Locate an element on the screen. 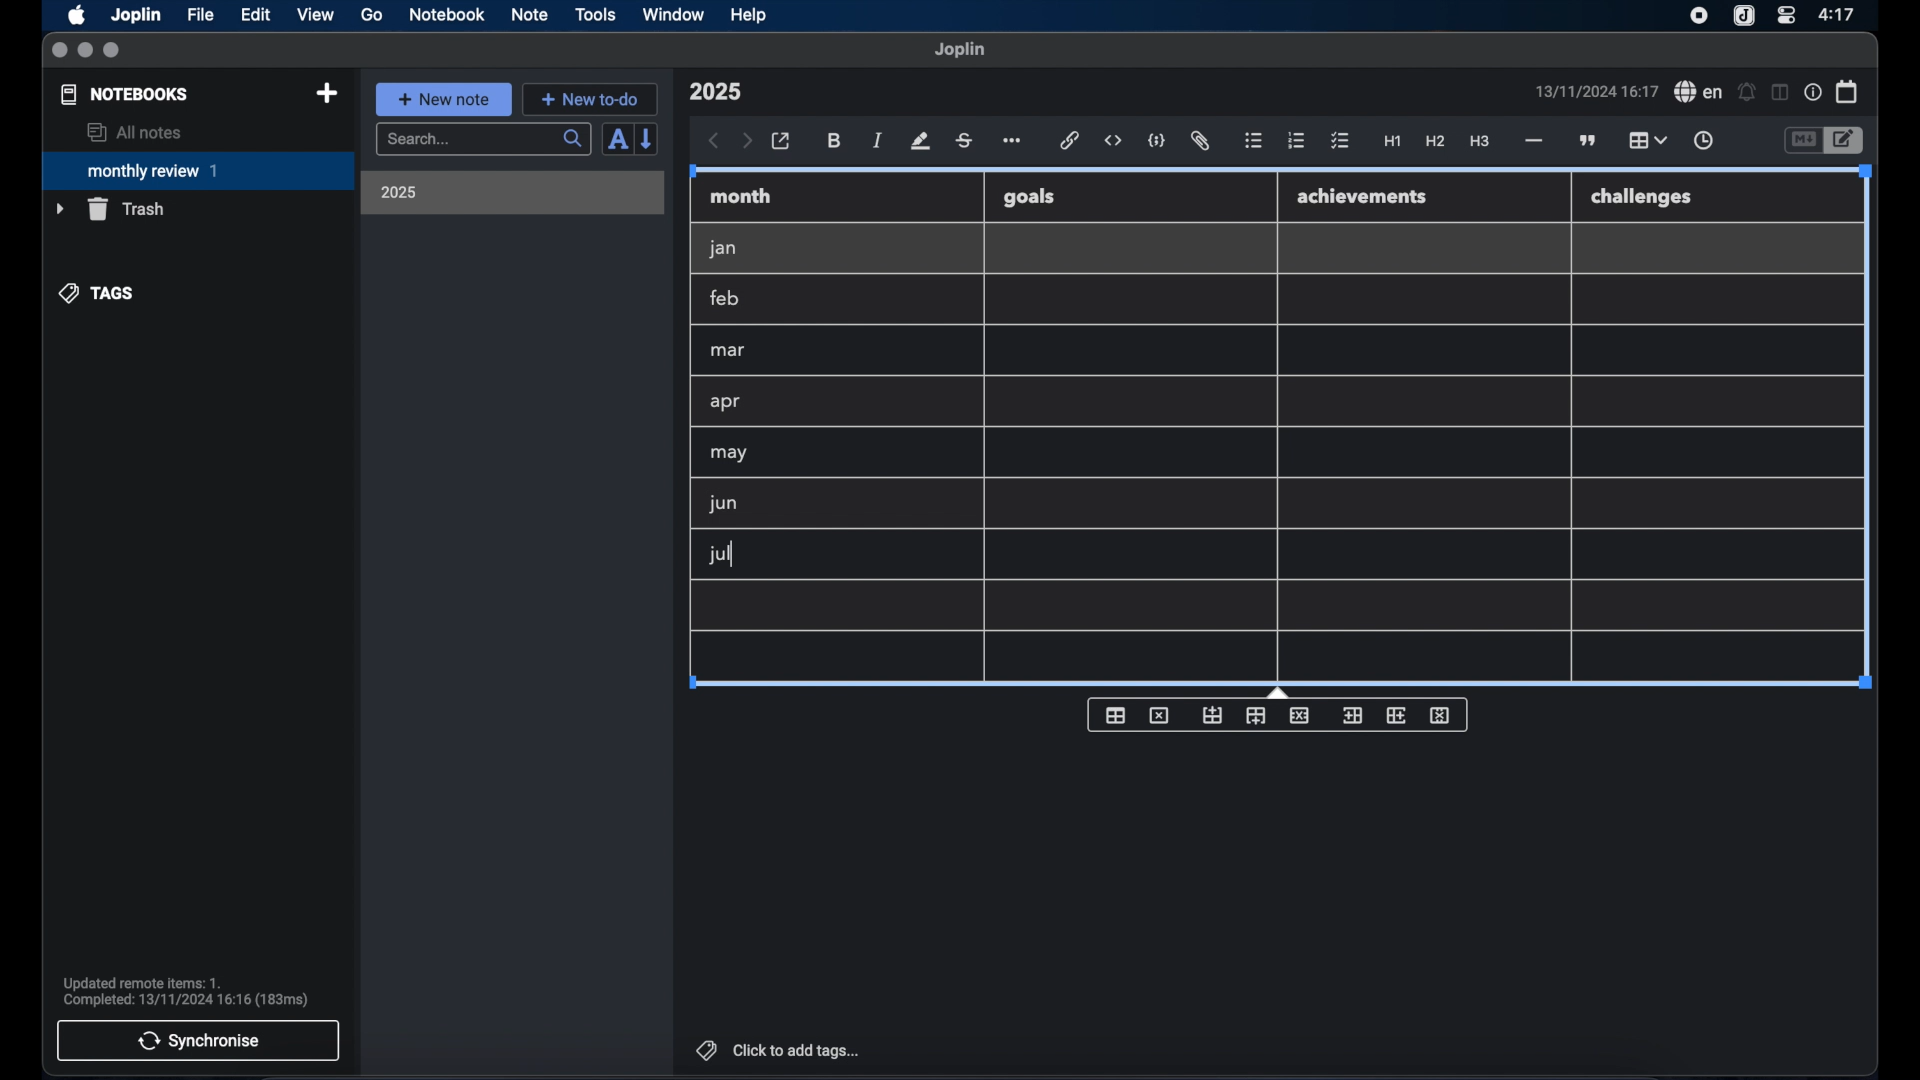 This screenshot has height=1080, width=1920. insert row after is located at coordinates (1256, 716).